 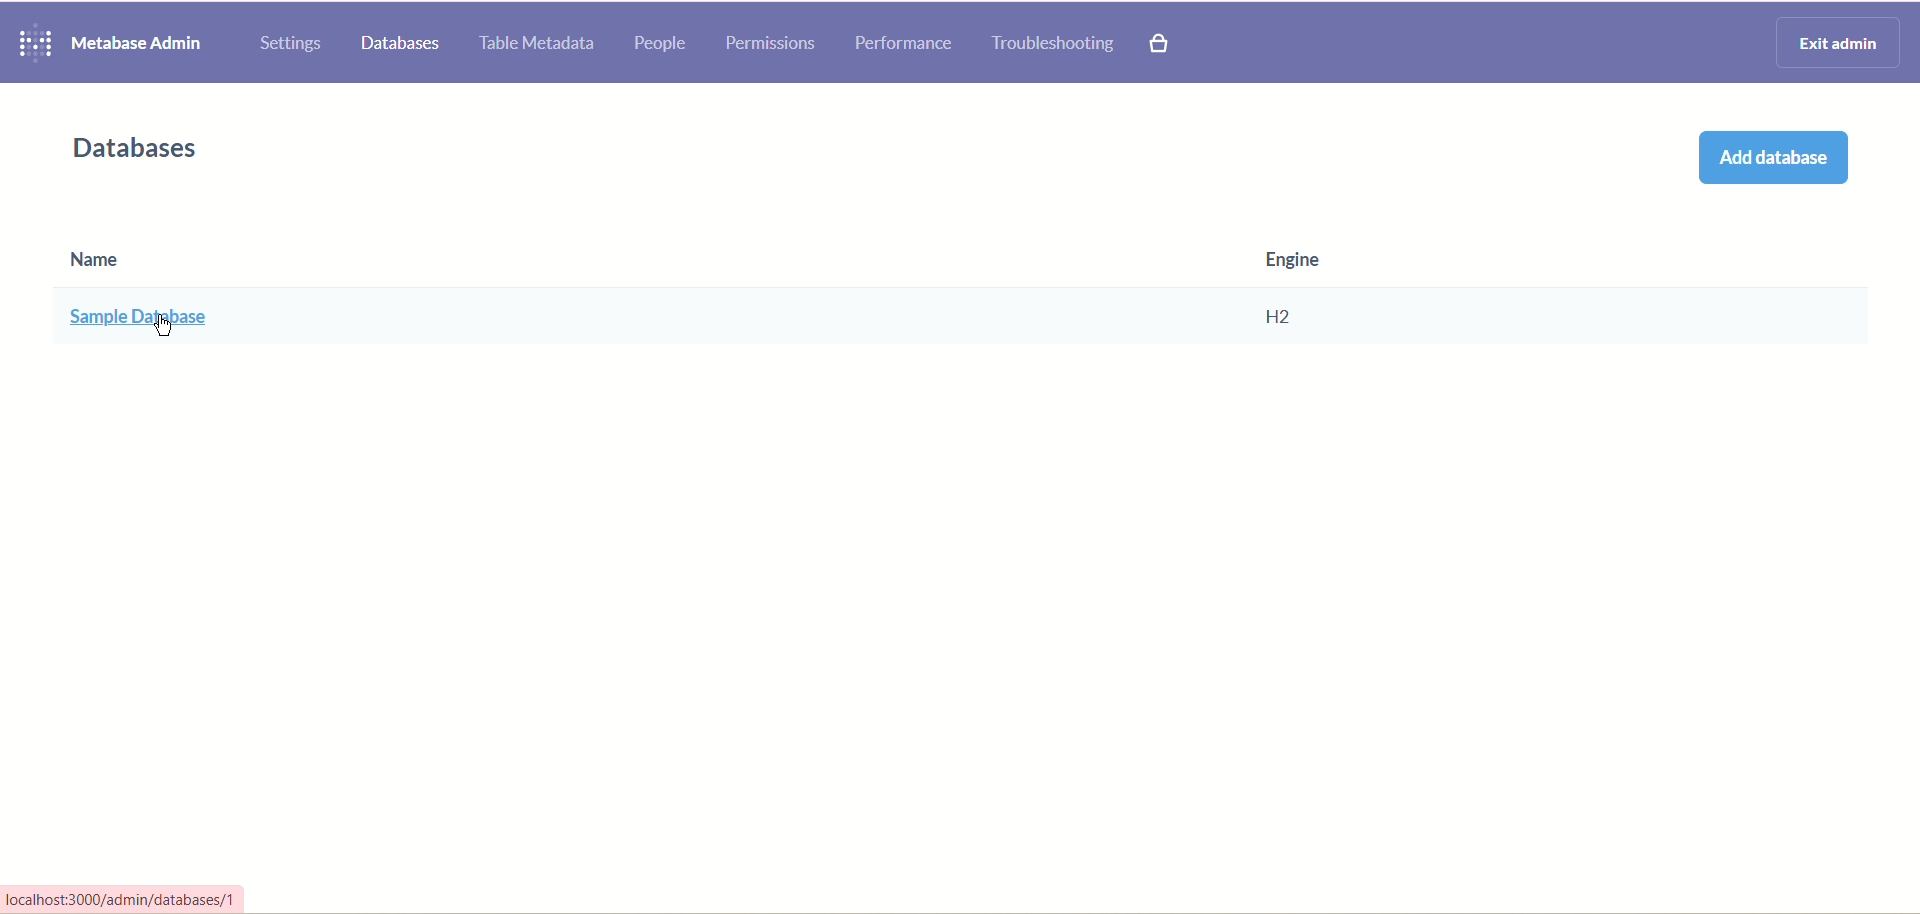 What do you see at coordinates (661, 45) in the screenshot?
I see `people` at bounding box center [661, 45].